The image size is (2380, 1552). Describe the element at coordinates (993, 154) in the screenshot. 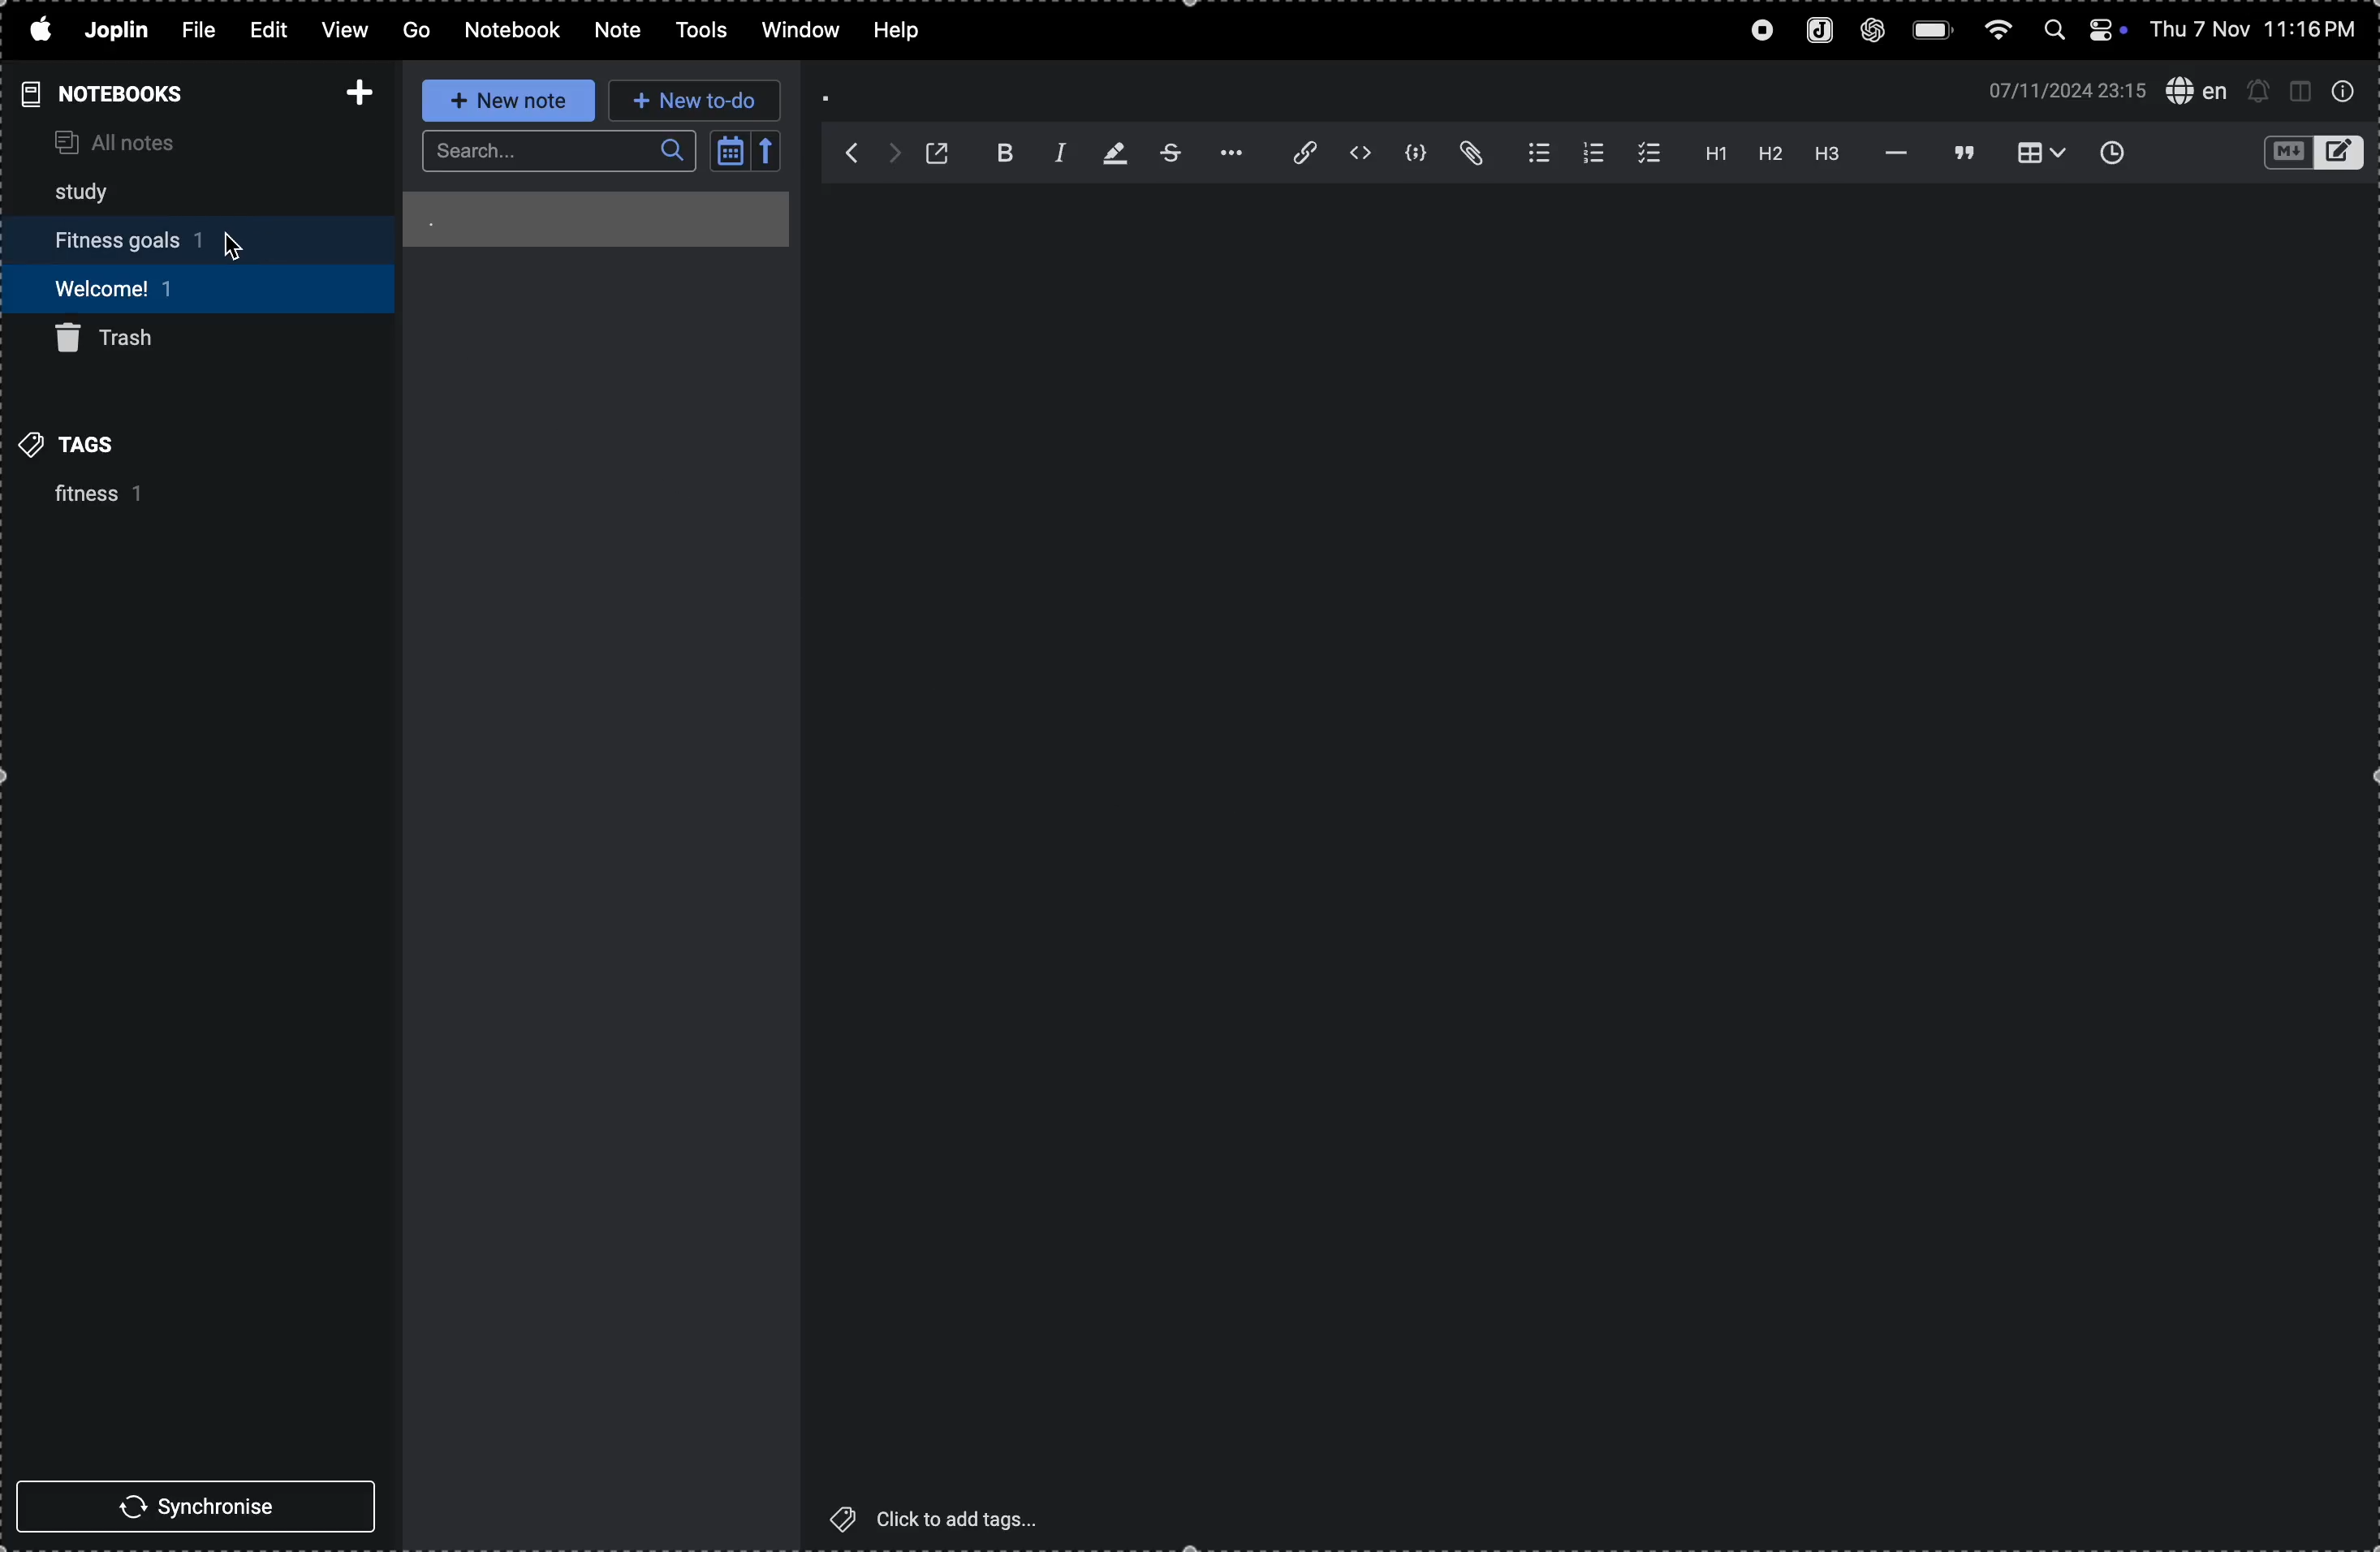

I see `bold` at that location.